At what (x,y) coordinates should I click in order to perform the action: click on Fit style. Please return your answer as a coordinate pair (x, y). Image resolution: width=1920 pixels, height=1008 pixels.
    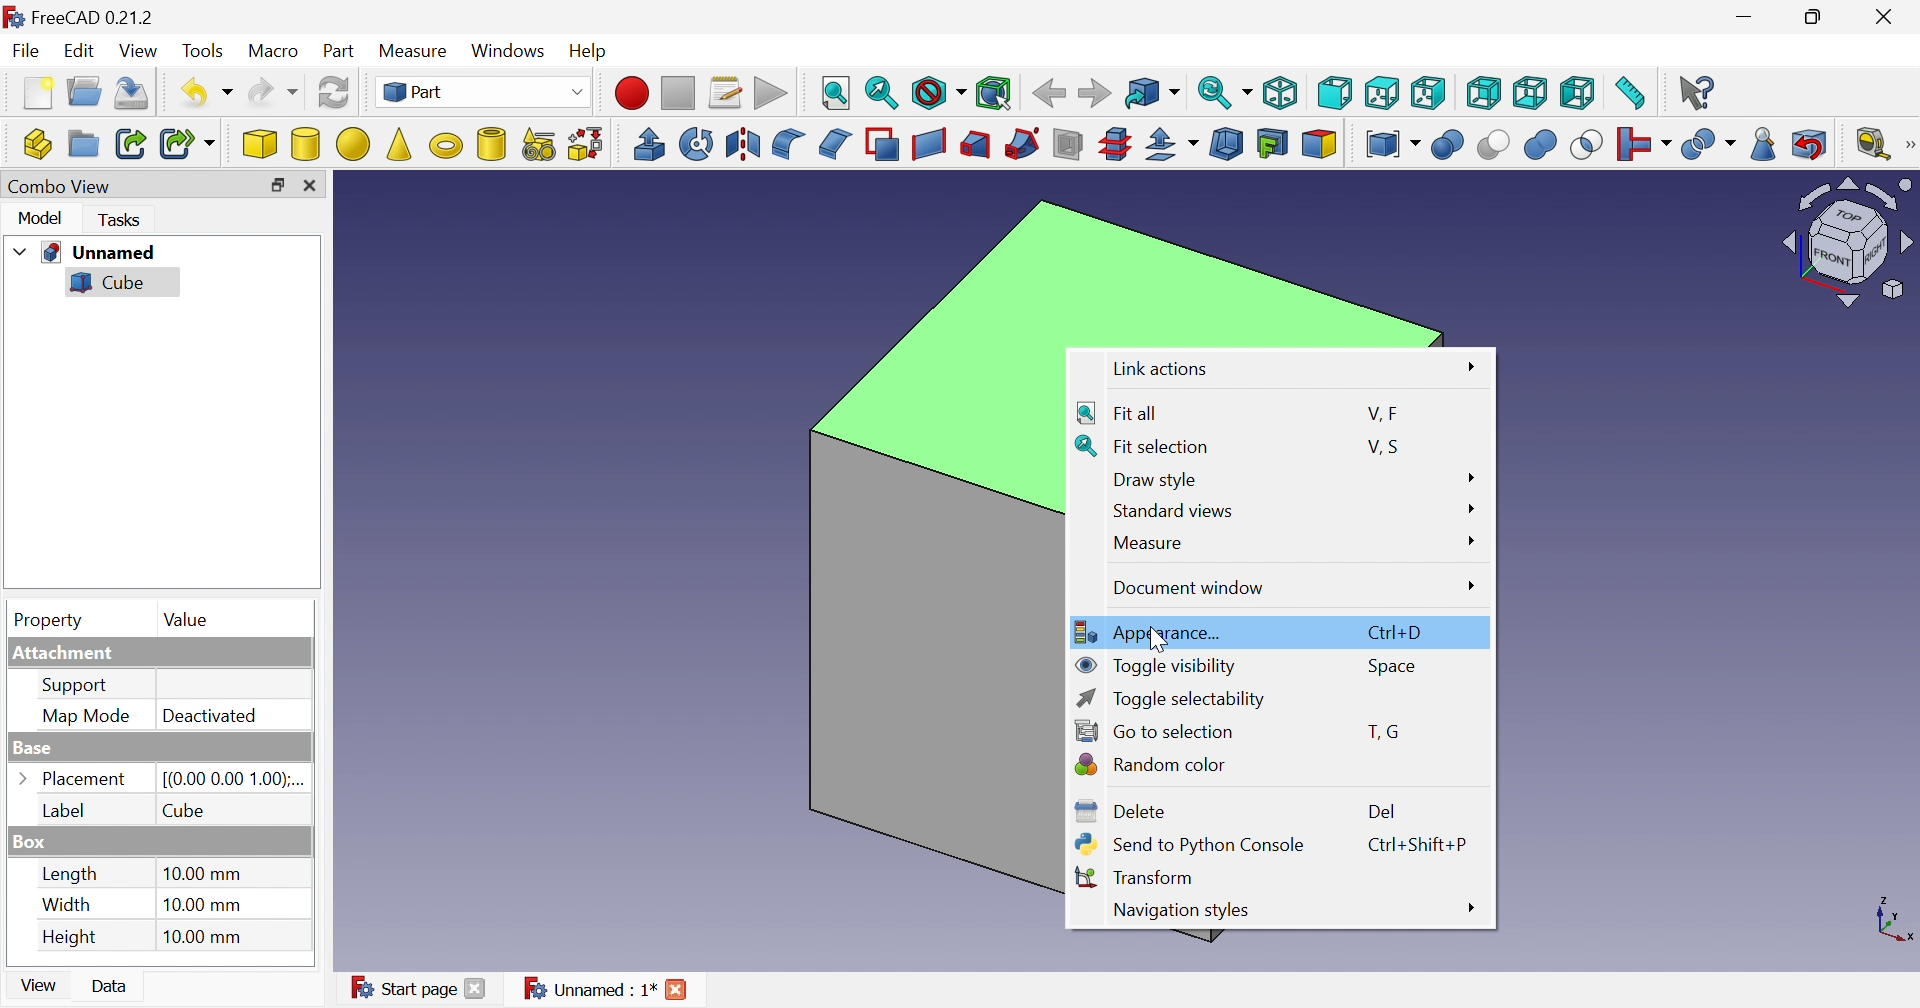
    Looking at the image, I should click on (837, 94).